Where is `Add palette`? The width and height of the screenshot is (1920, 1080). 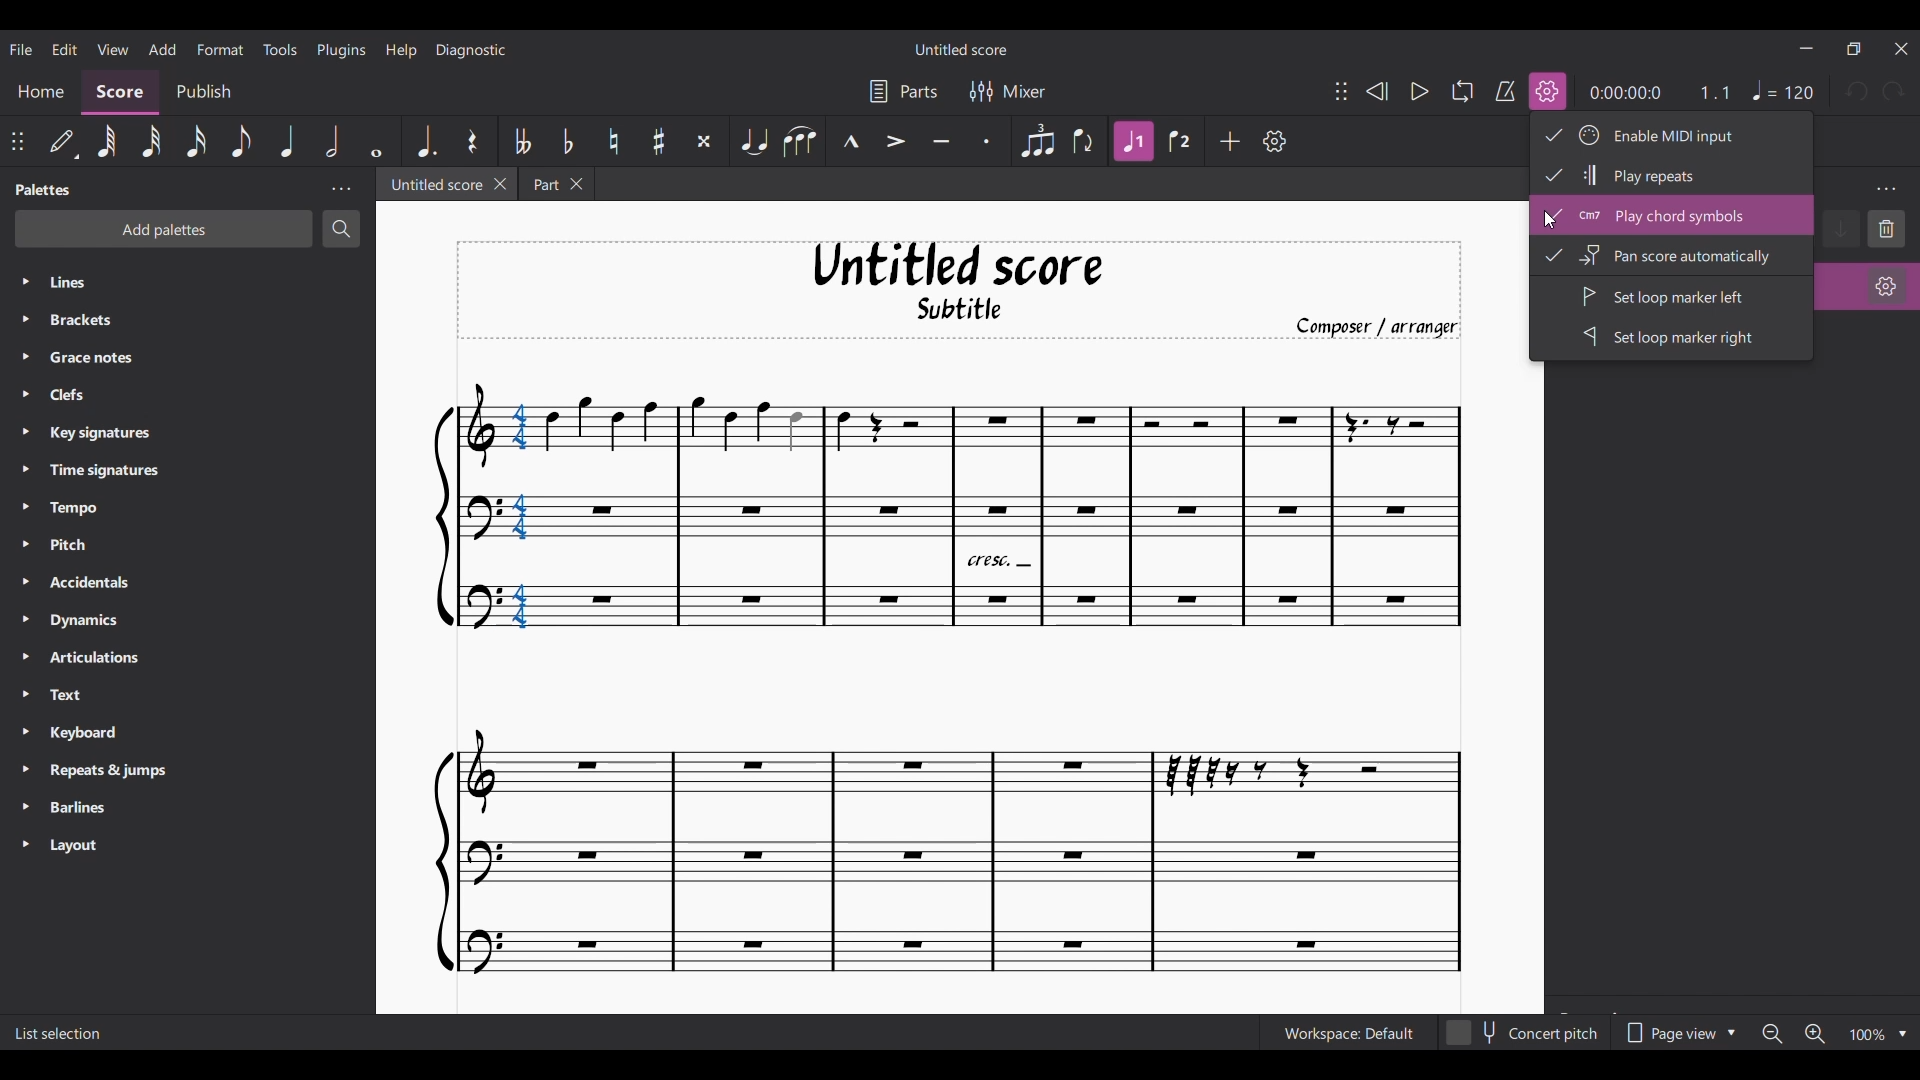
Add palette is located at coordinates (164, 229).